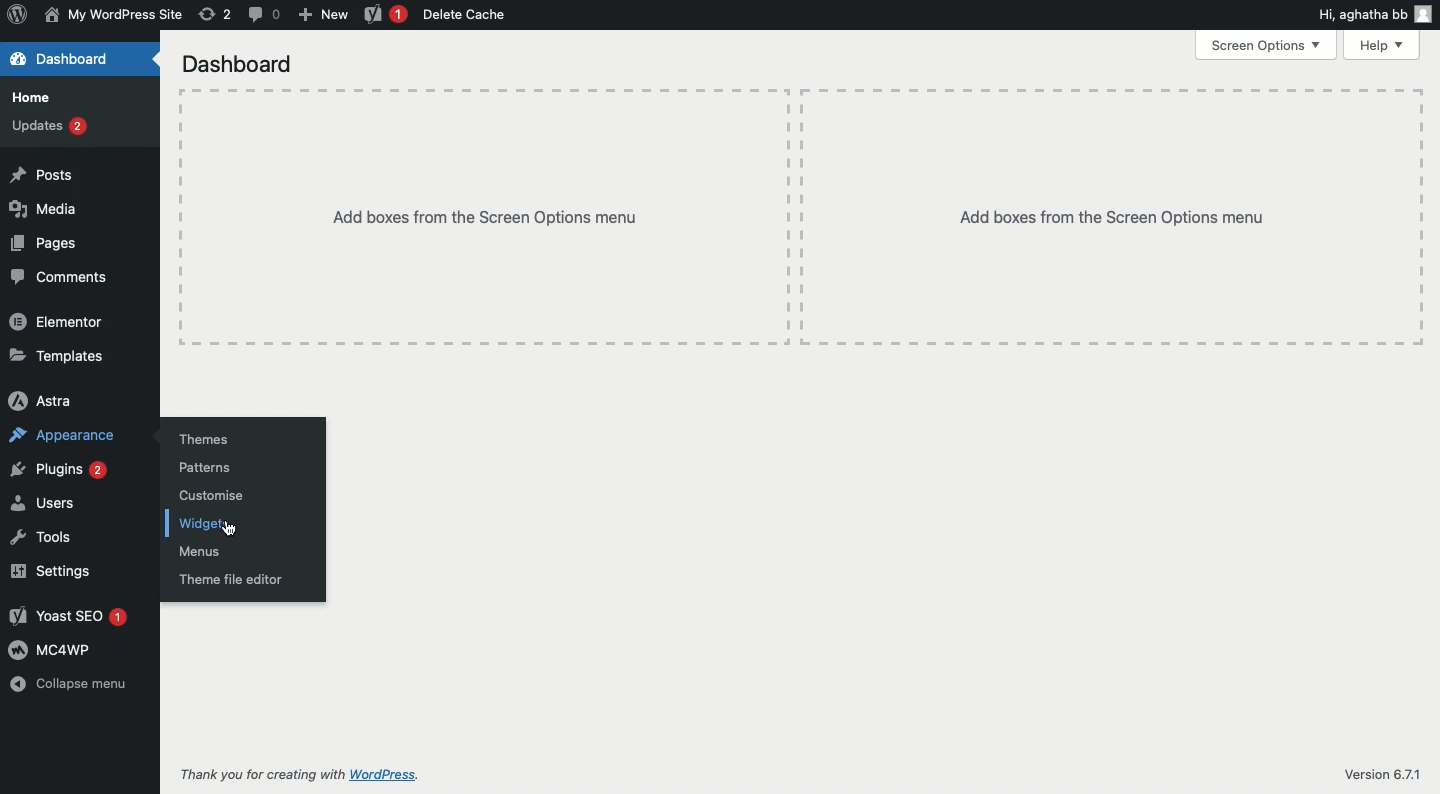 The height and width of the screenshot is (794, 1440). Describe the element at coordinates (465, 14) in the screenshot. I see `Delete cache` at that location.